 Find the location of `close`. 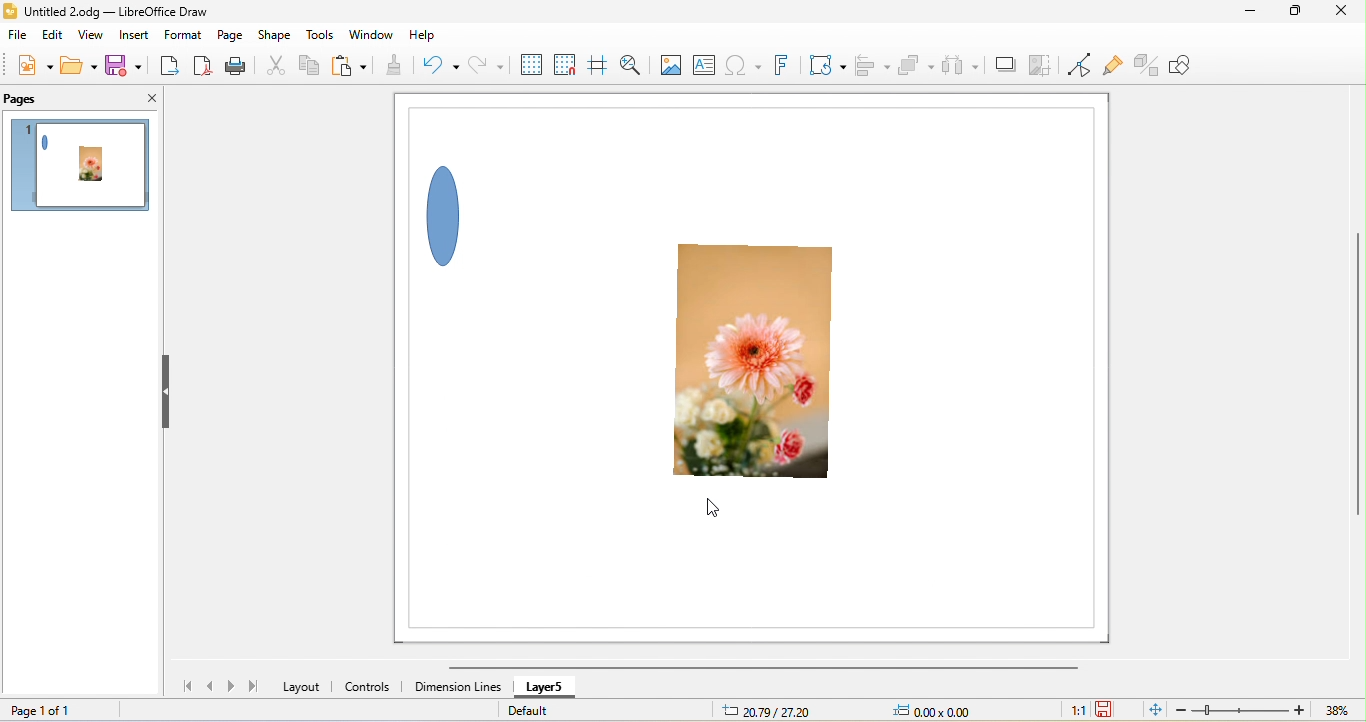

close is located at coordinates (149, 99).